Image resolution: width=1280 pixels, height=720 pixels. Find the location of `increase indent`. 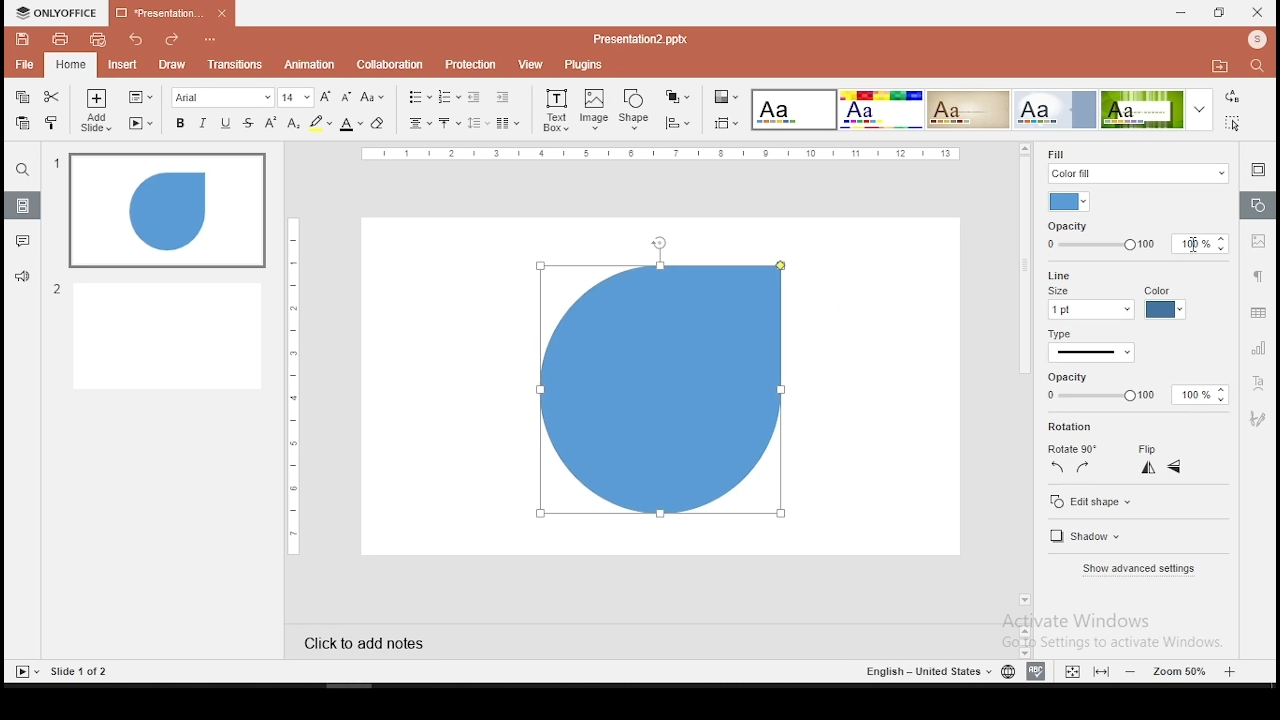

increase indent is located at coordinates (502, 97).